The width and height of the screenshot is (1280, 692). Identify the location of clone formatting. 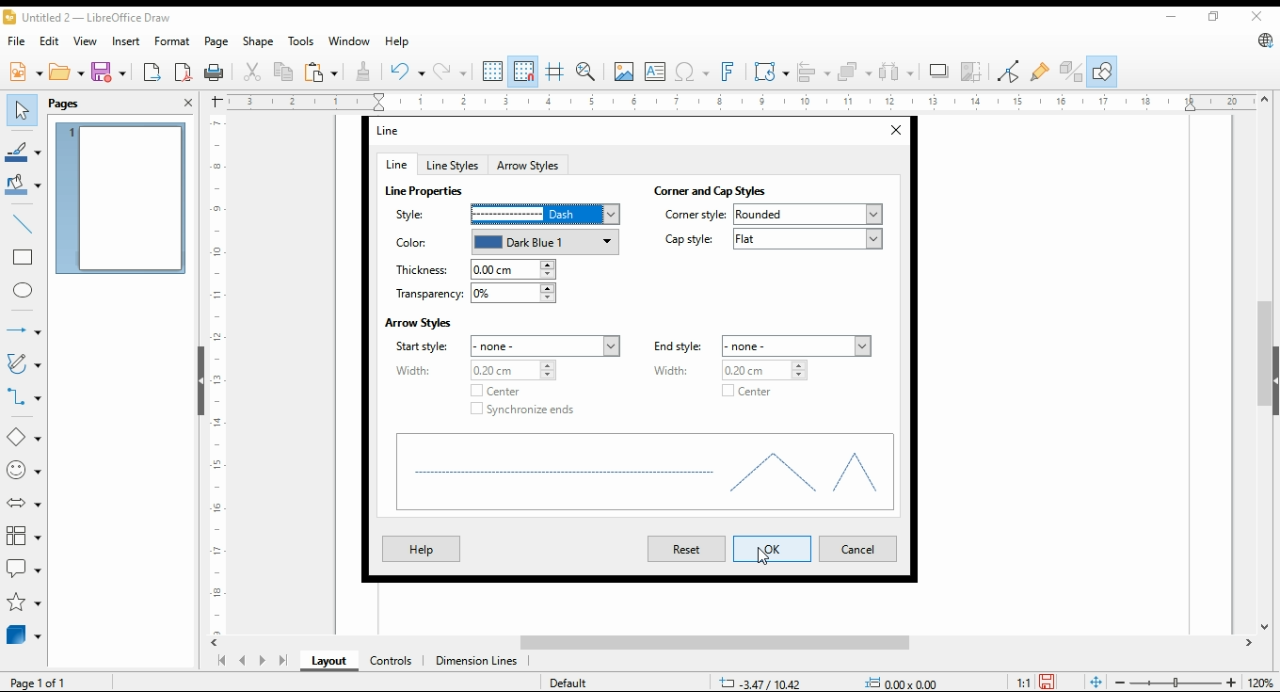
(367, 72).